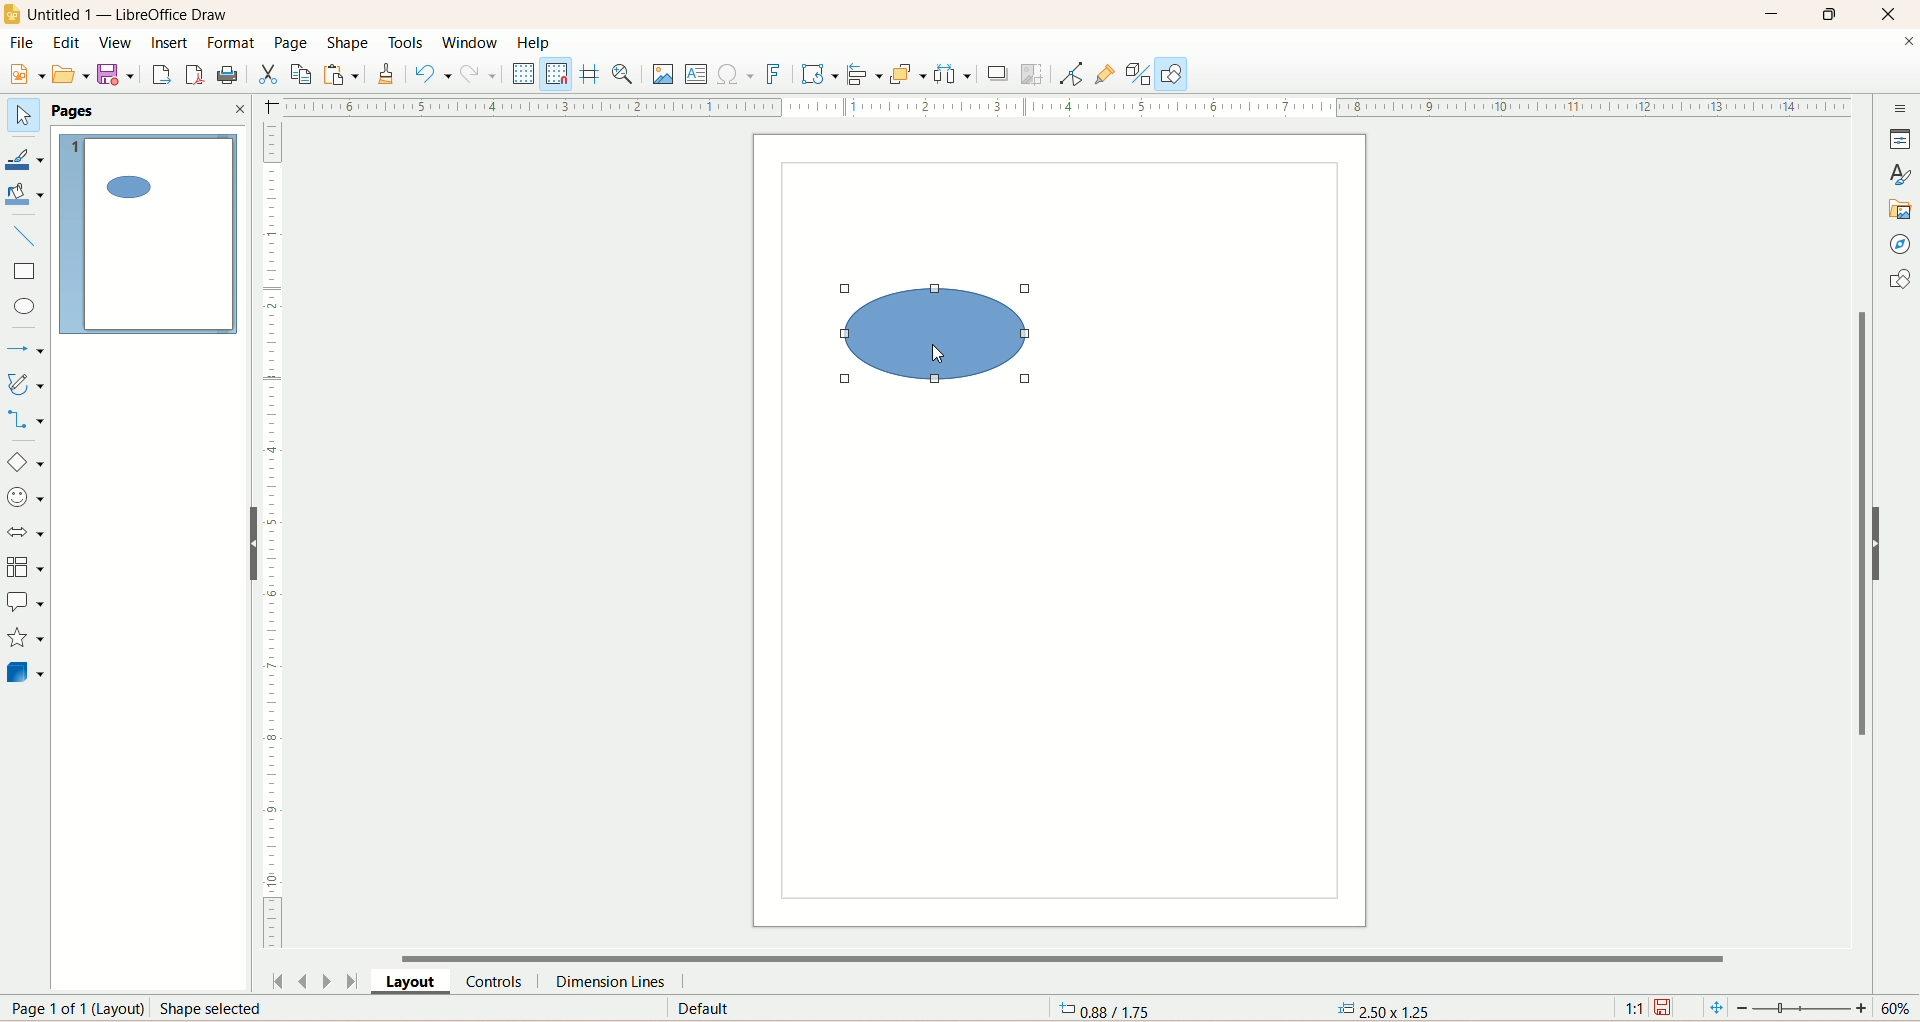 The height and width of the screenshot is (1022, 1920). What do you see at coordinates (1900, 138) in the screenshot?
I see `properties` at bounding box center [1900, 138].